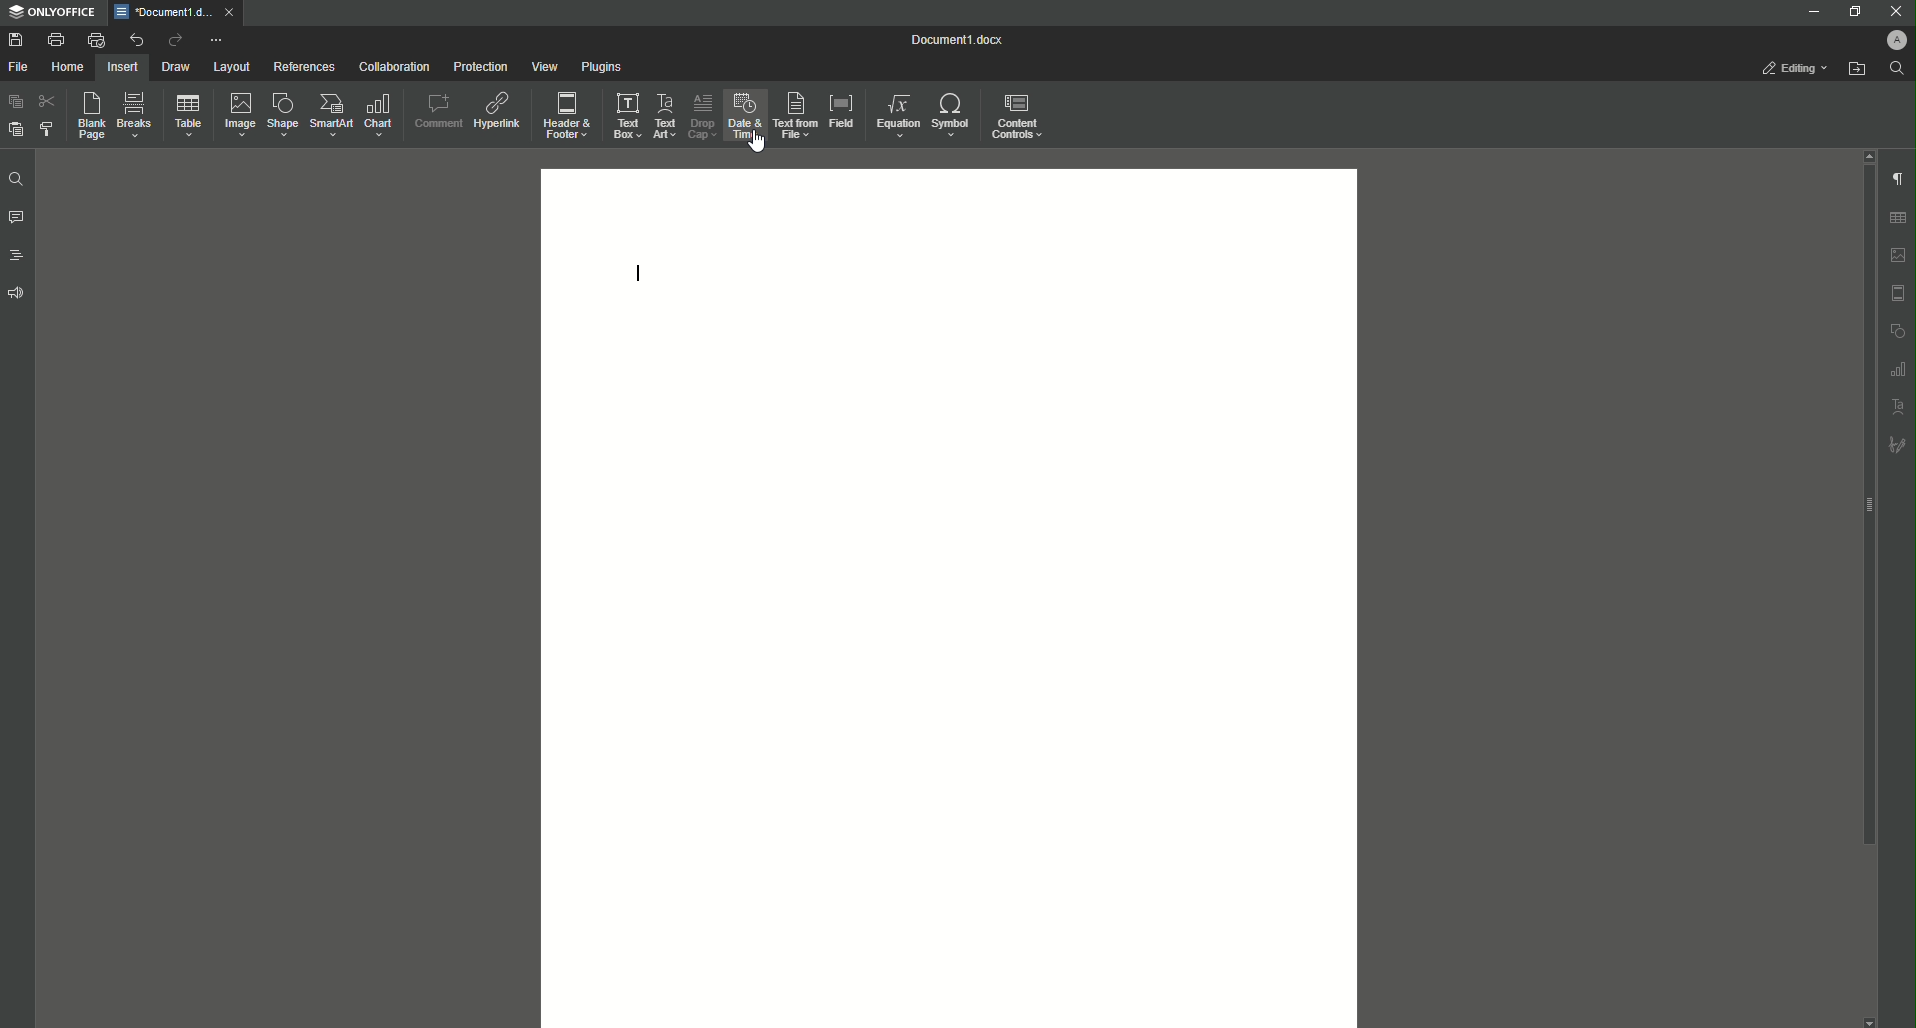 The height and width of the screenshot is (1028, 1916). Describe the element at coordinates (51, 13) in the screenshot. I see `ONLYOFFICE` at that location.